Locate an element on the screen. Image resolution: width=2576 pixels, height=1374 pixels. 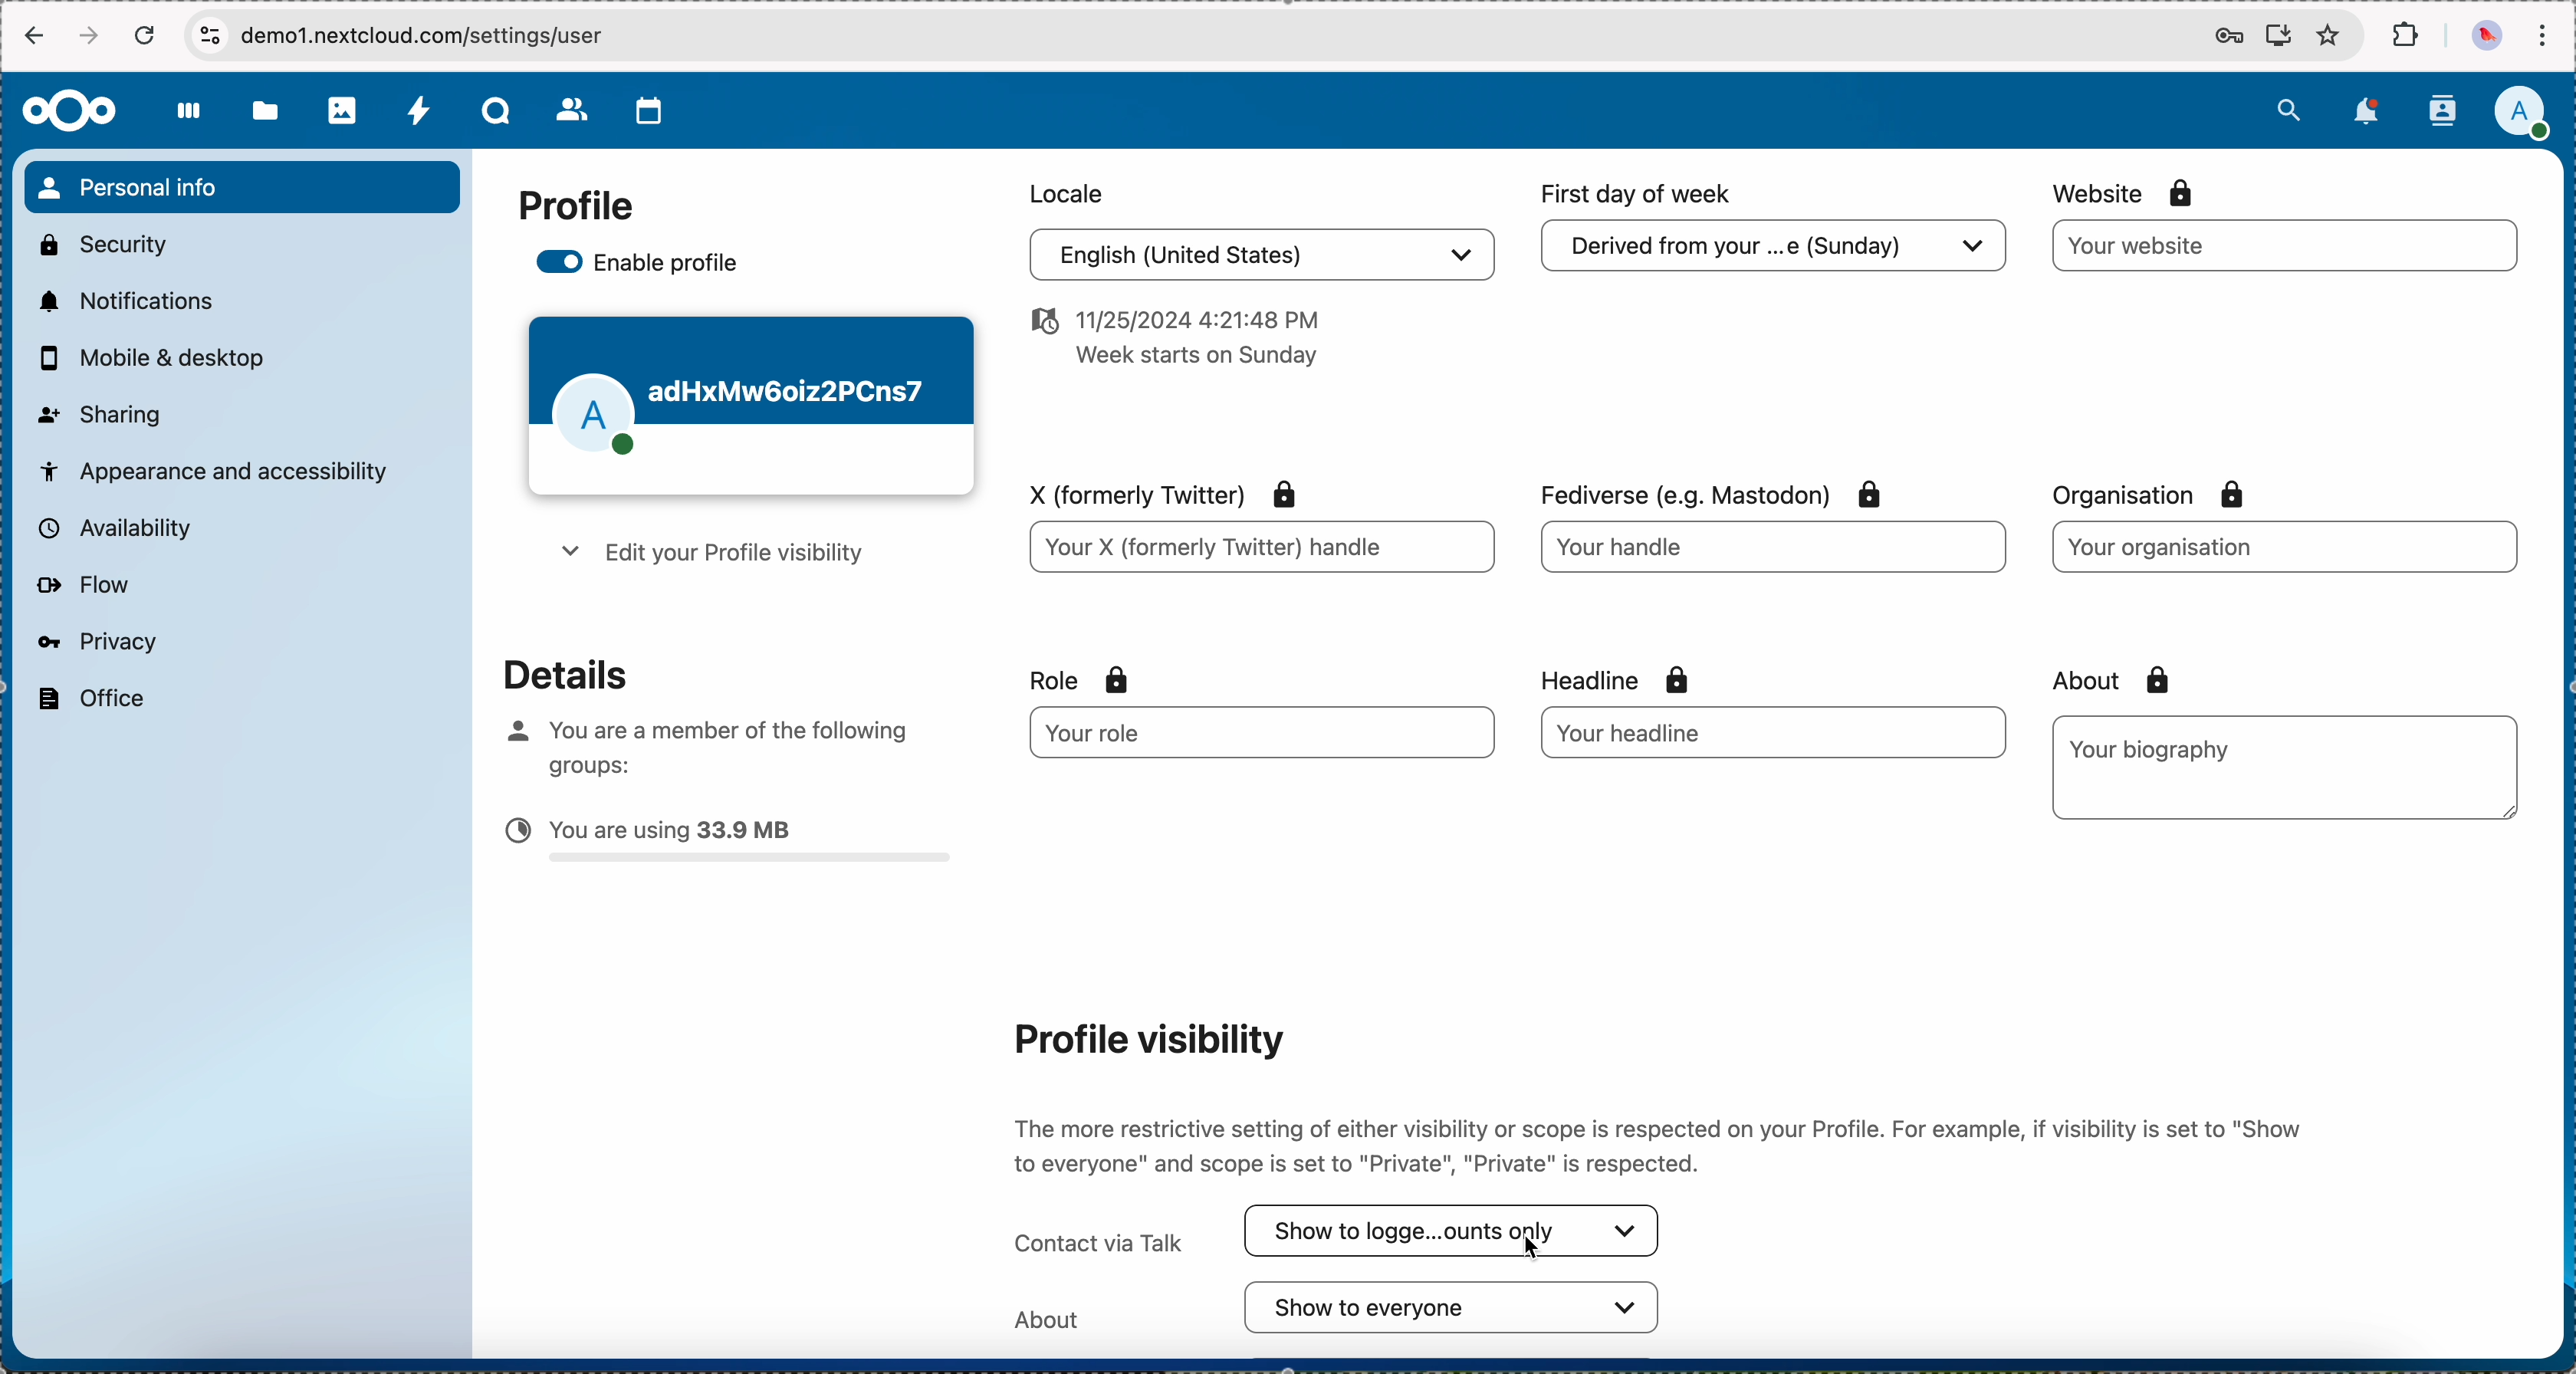
navigate back is located at coordinates (31, 39).